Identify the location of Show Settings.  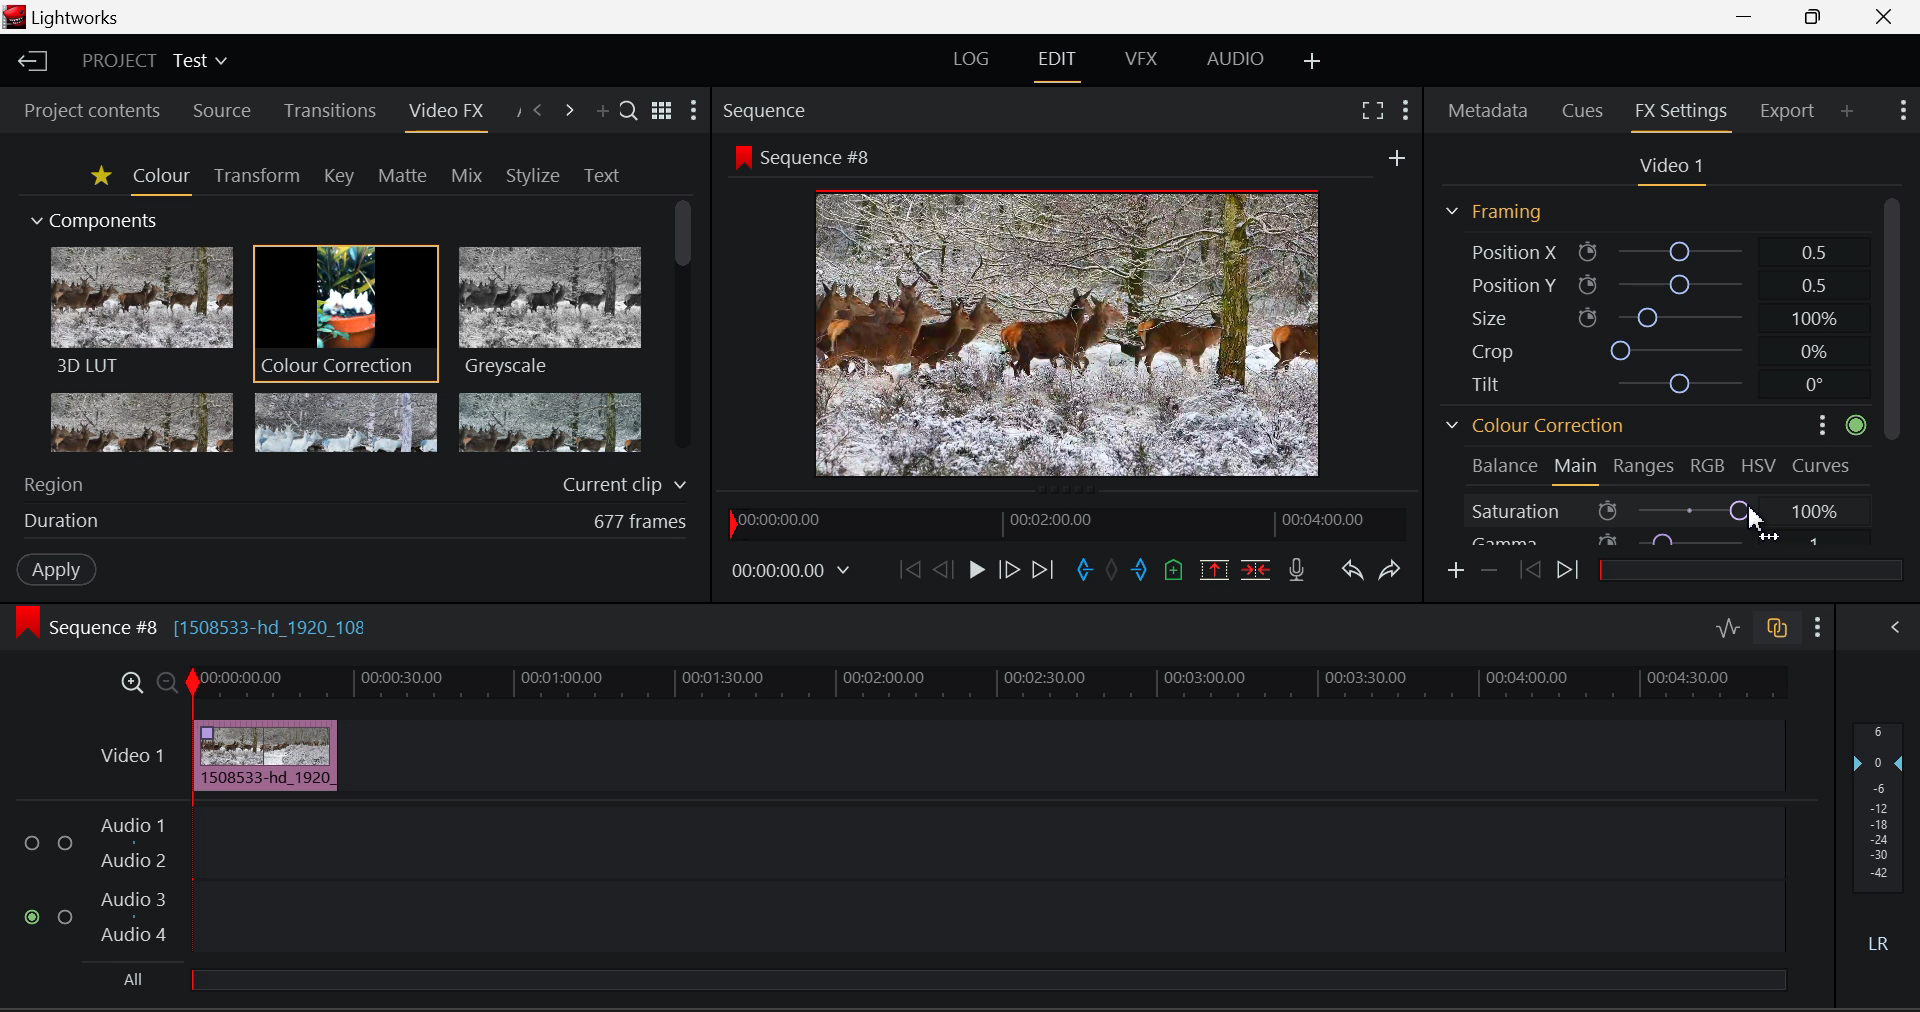
(694, 110).